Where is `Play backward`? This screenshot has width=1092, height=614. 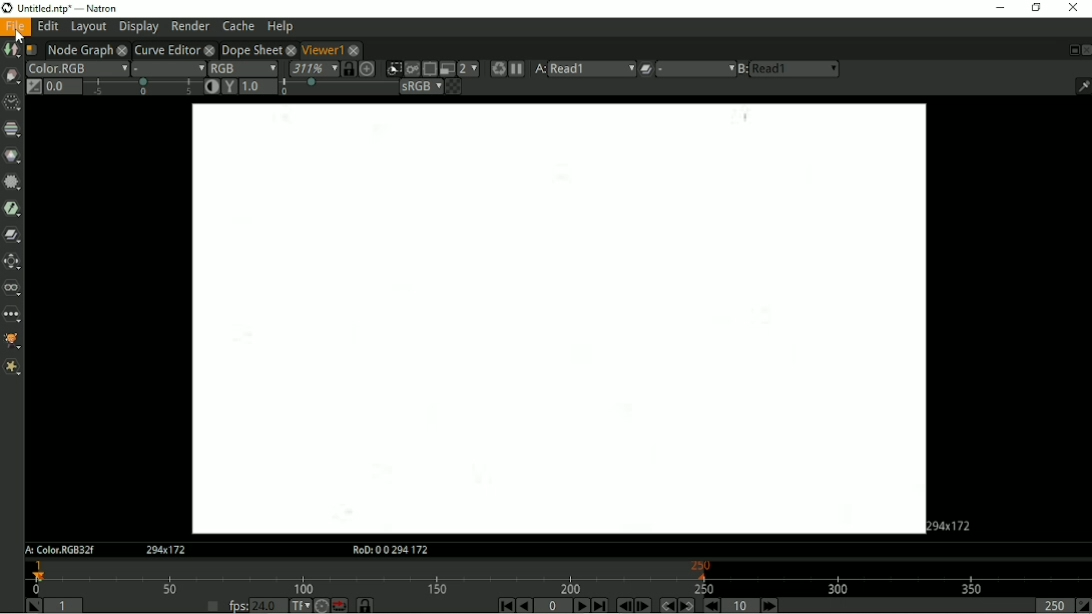
Play backward is located at coordinates (524, 605).